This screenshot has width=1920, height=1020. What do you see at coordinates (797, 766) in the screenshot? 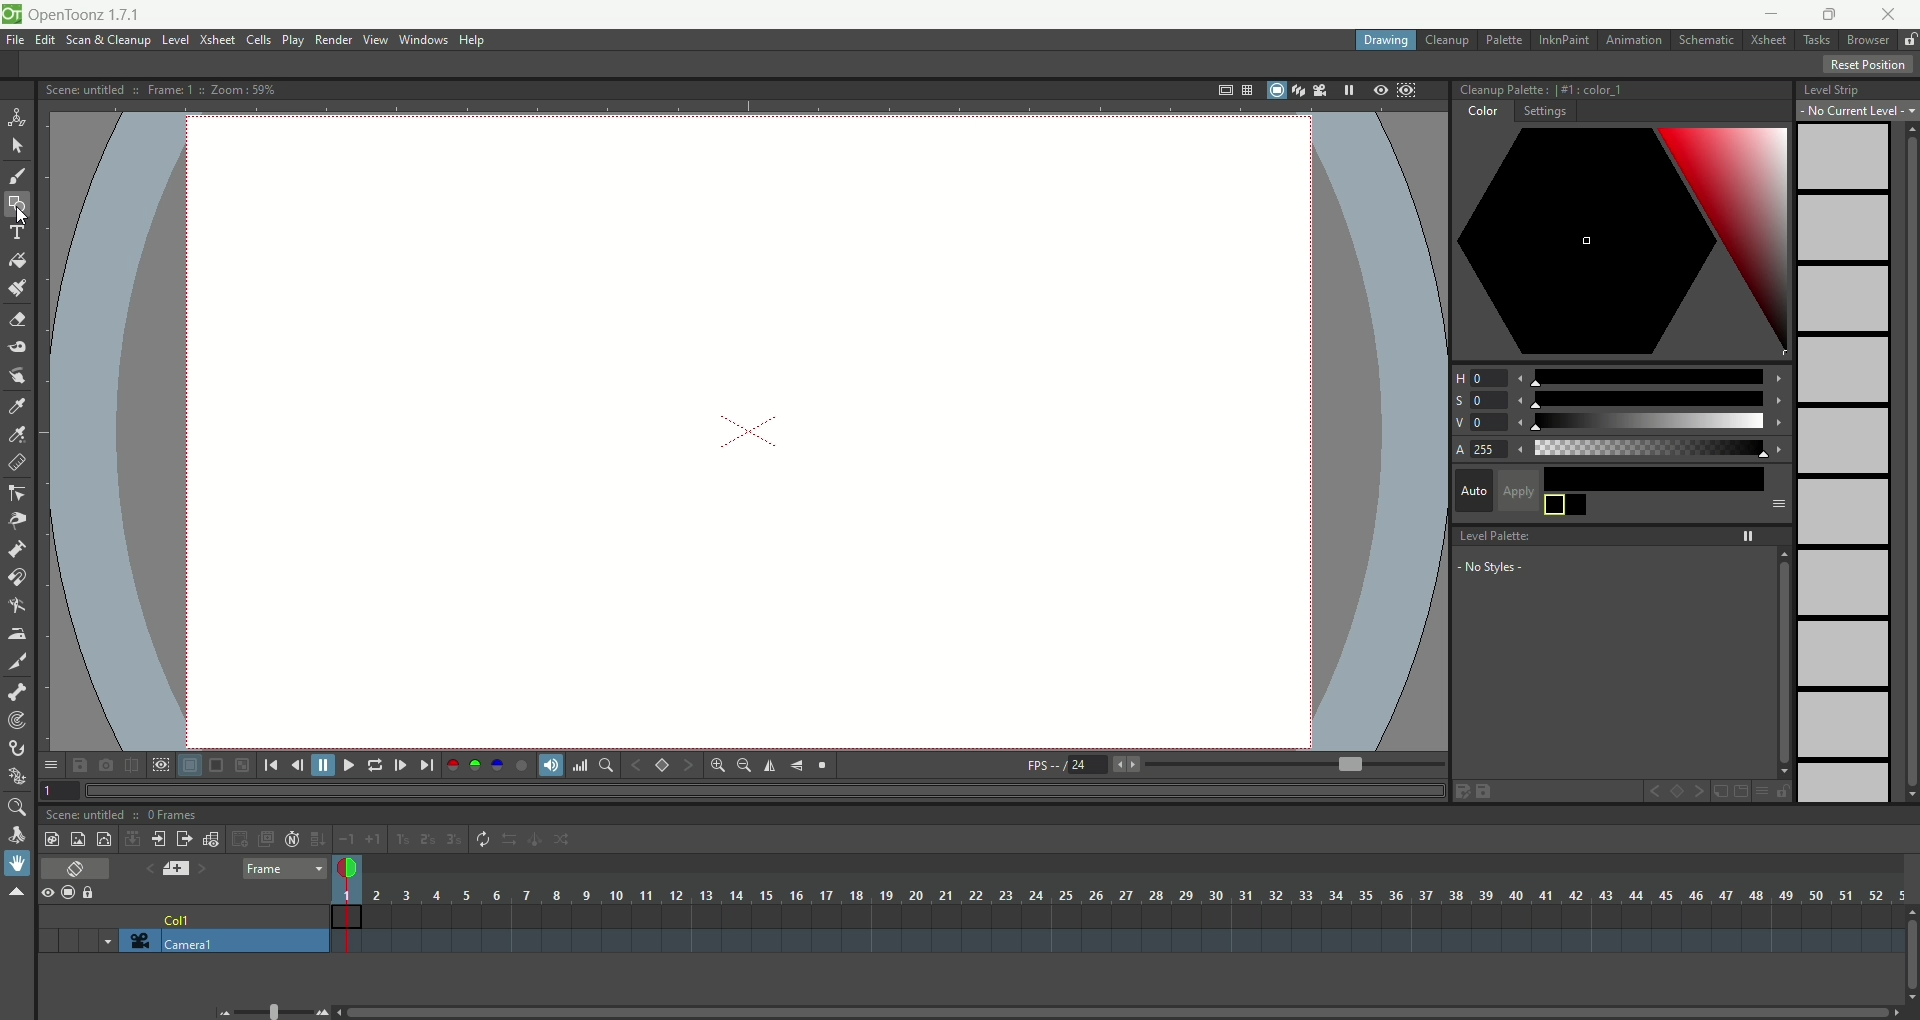
I see `flip vertically` at bounding box center [797, 766].